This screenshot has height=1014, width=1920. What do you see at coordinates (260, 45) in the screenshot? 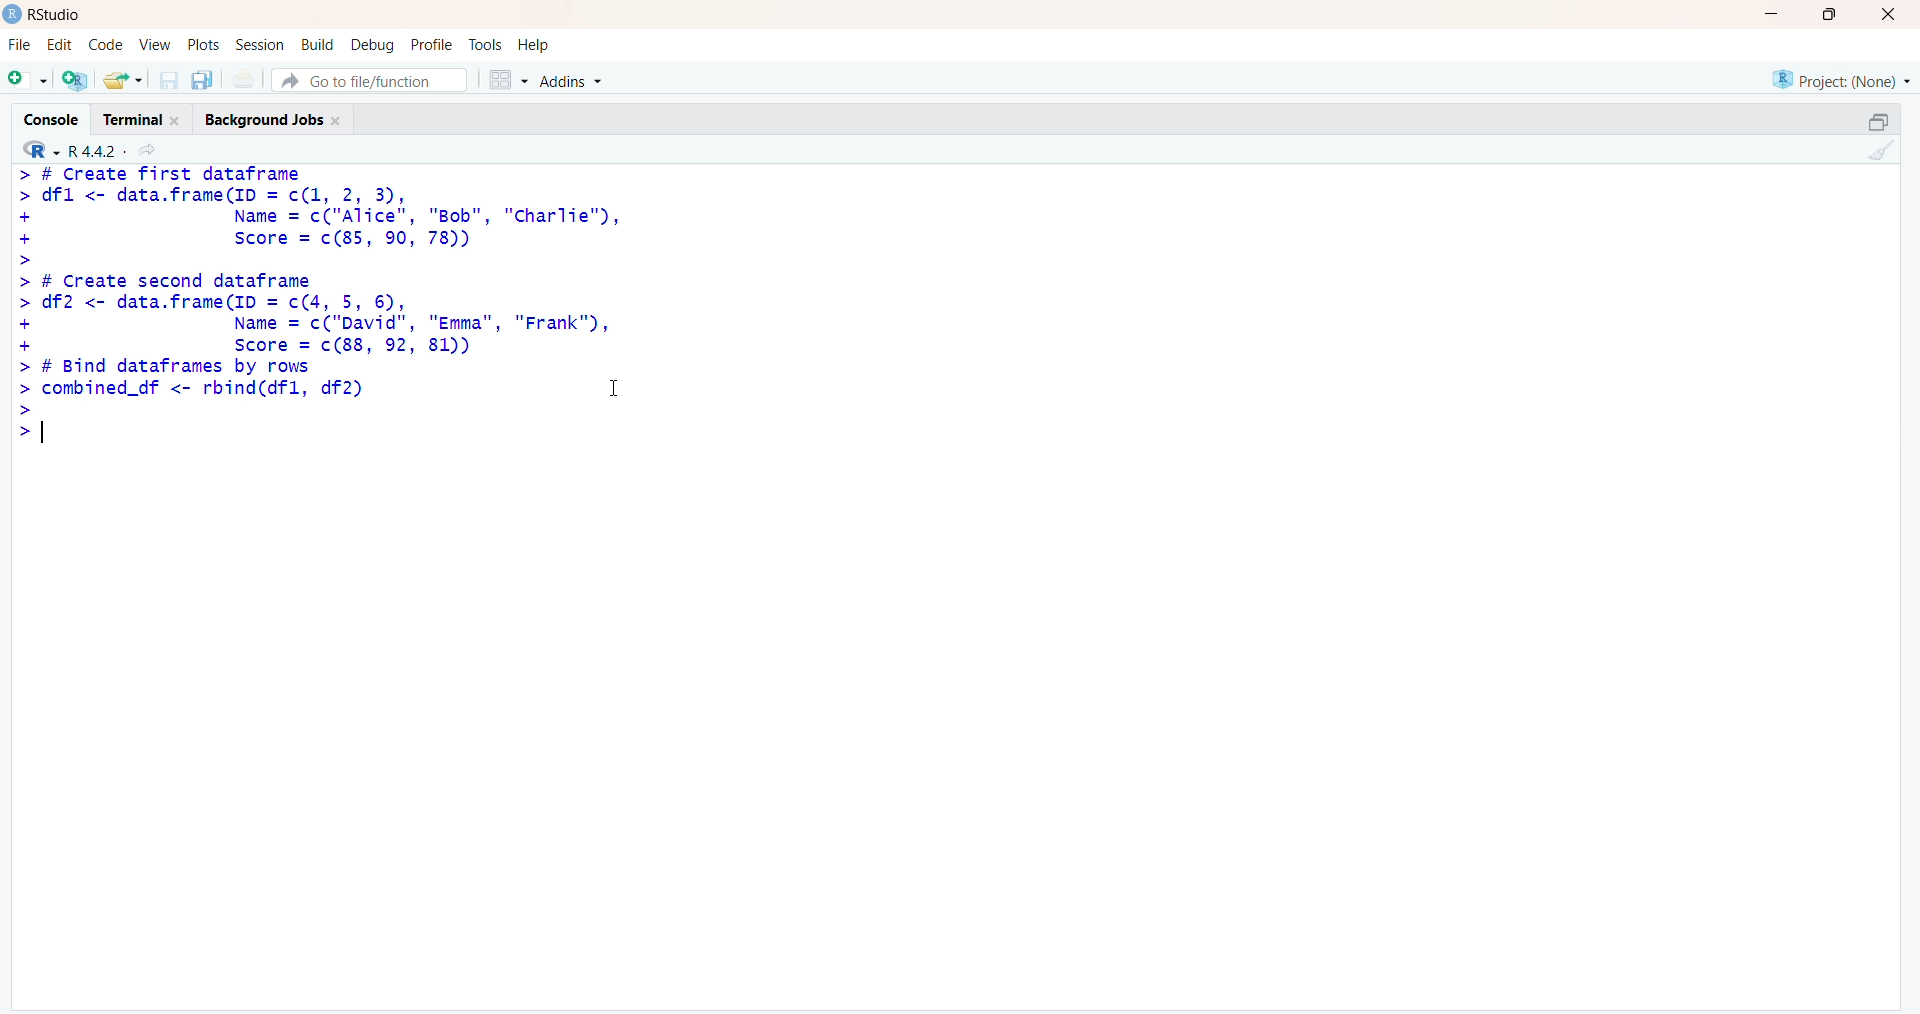
I see `Session` at bounding box center [260, 45].